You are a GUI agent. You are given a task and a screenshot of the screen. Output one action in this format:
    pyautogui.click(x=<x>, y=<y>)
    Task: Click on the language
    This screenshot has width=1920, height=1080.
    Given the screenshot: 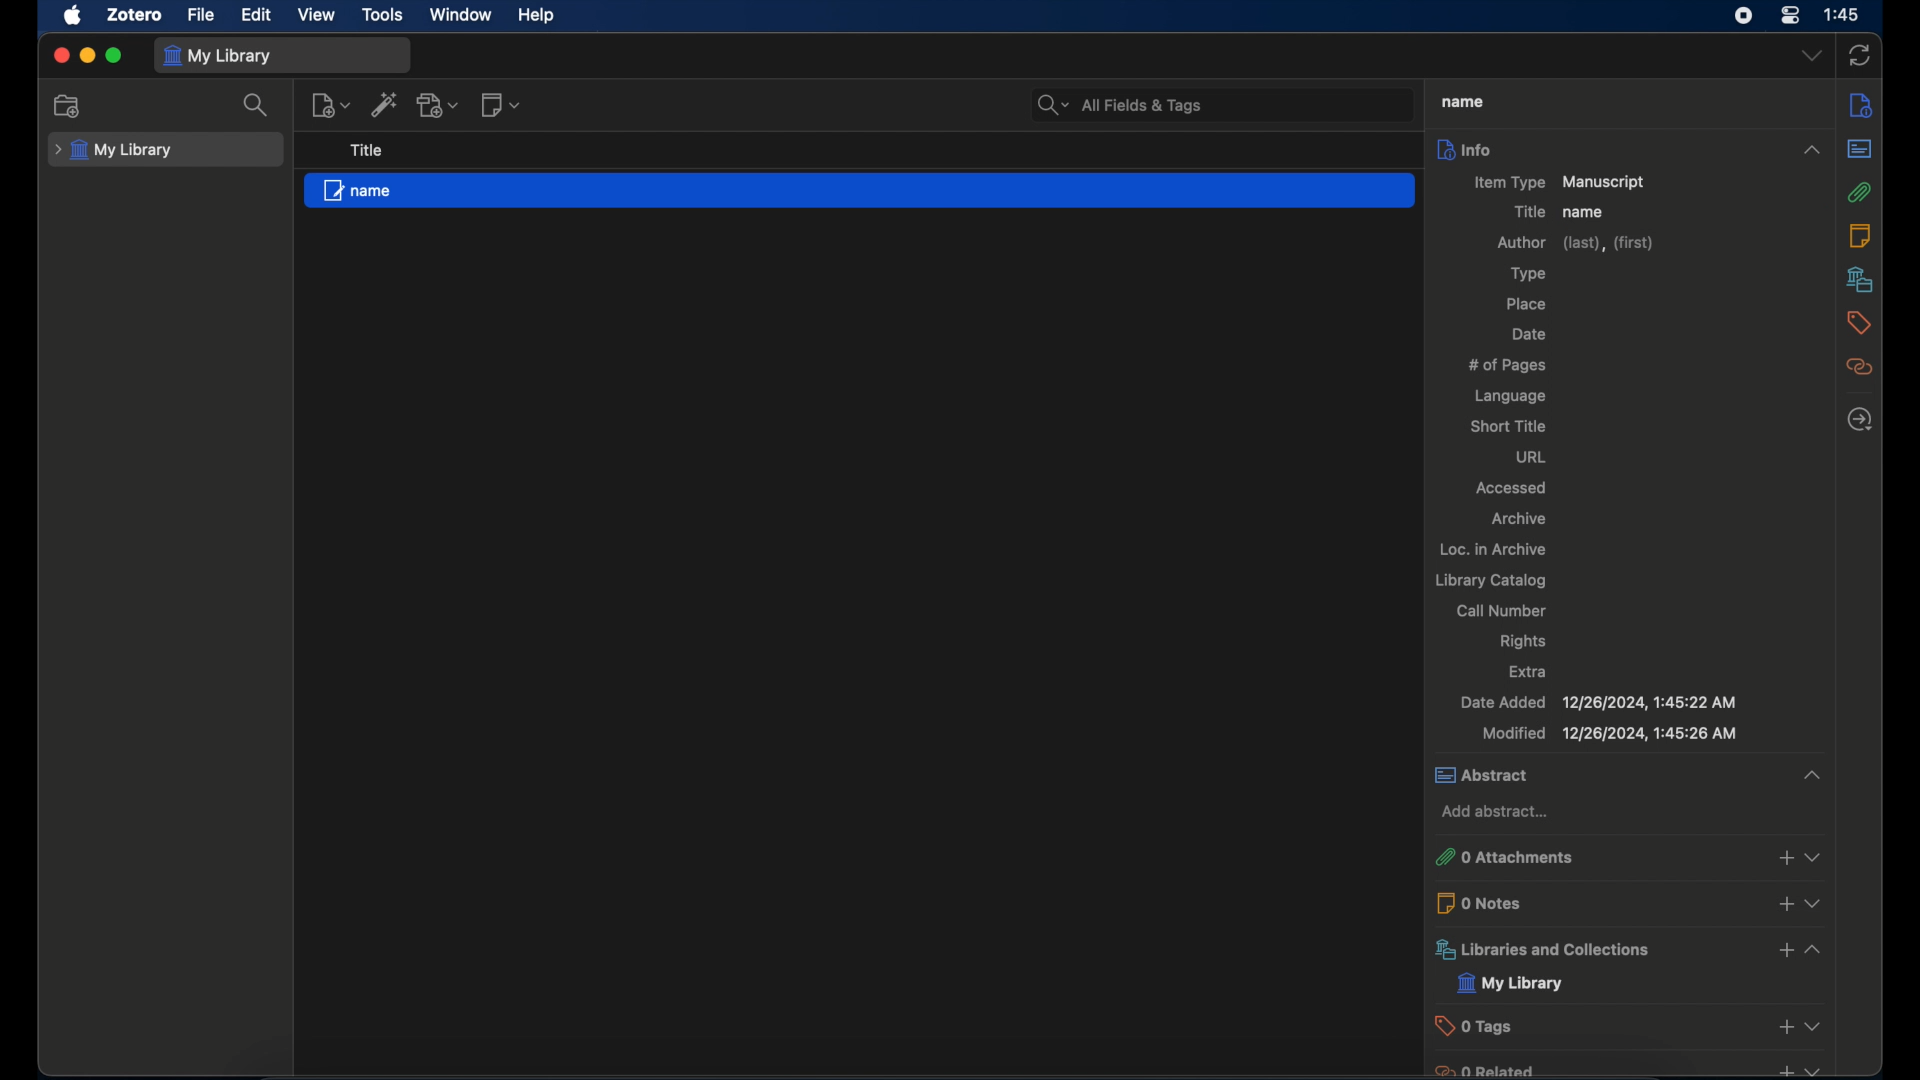 What is the action you would take?
    pyautogui.click(x=1511, y=396)
    